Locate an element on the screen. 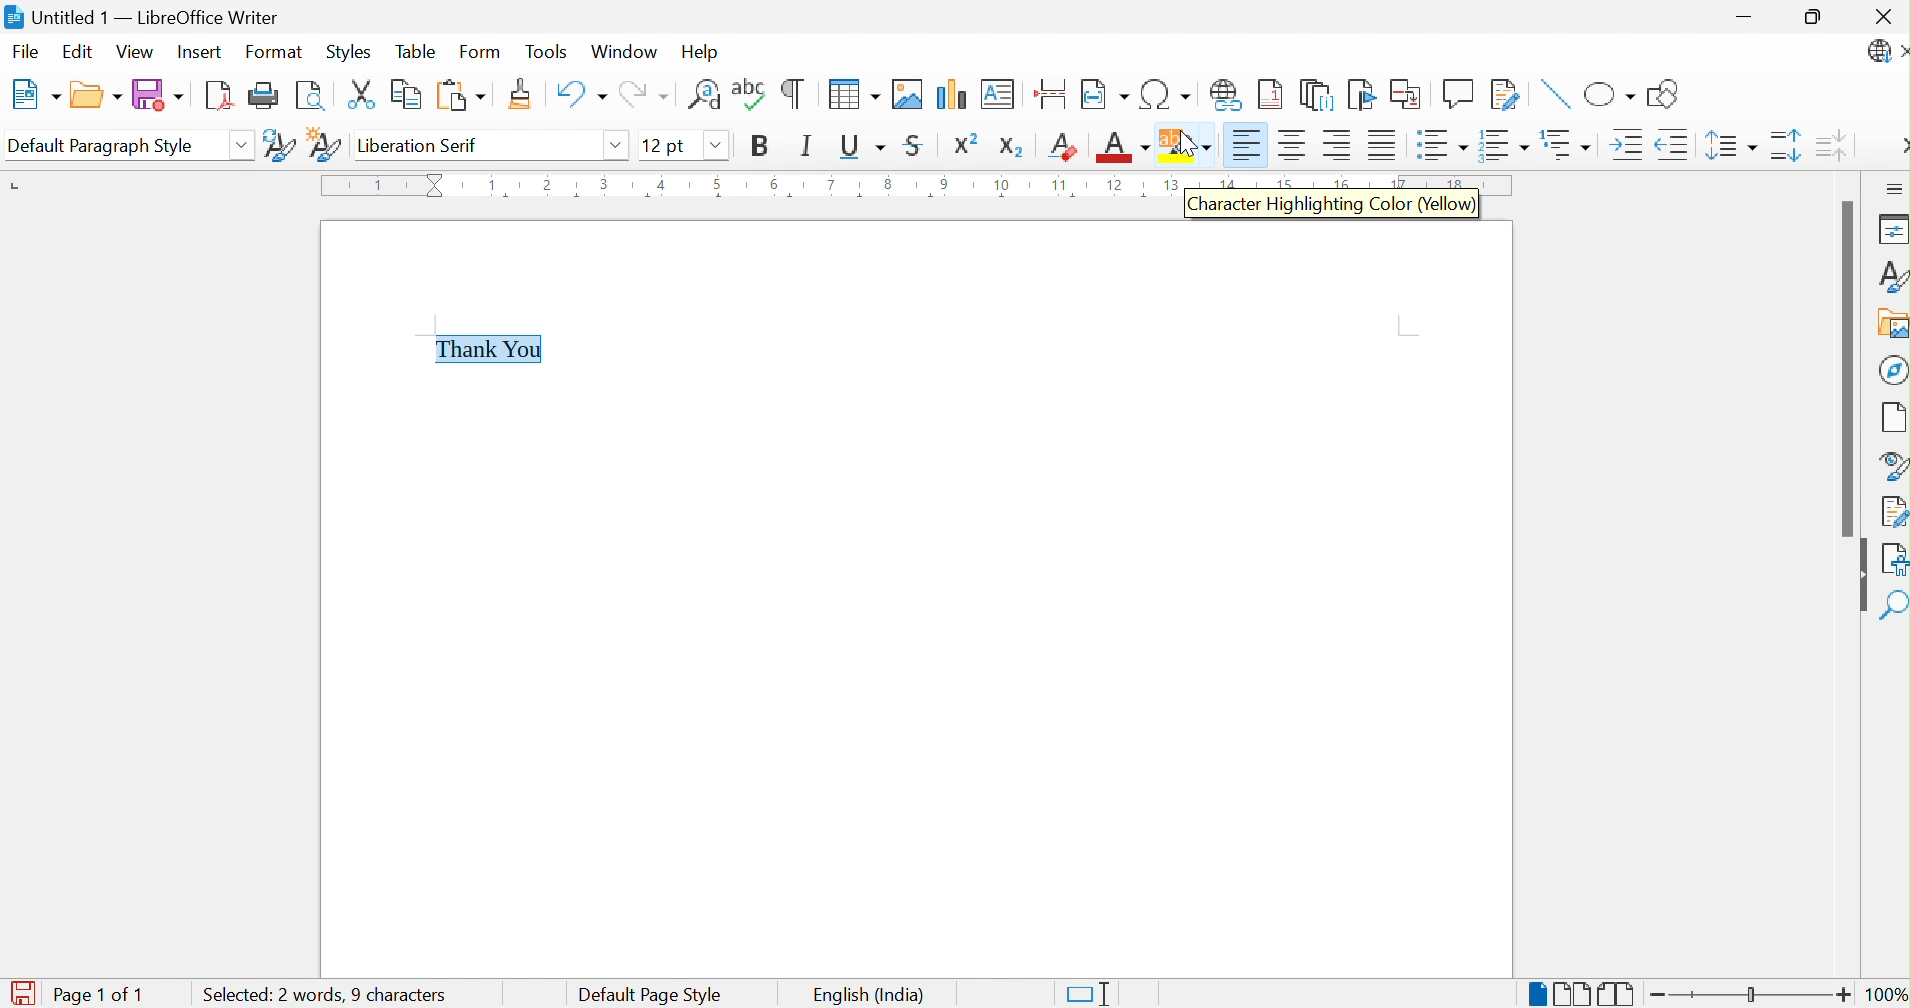 The height and width of the screenshot is (1008, 1910). 12 pt is located at coordinates (666, 143).